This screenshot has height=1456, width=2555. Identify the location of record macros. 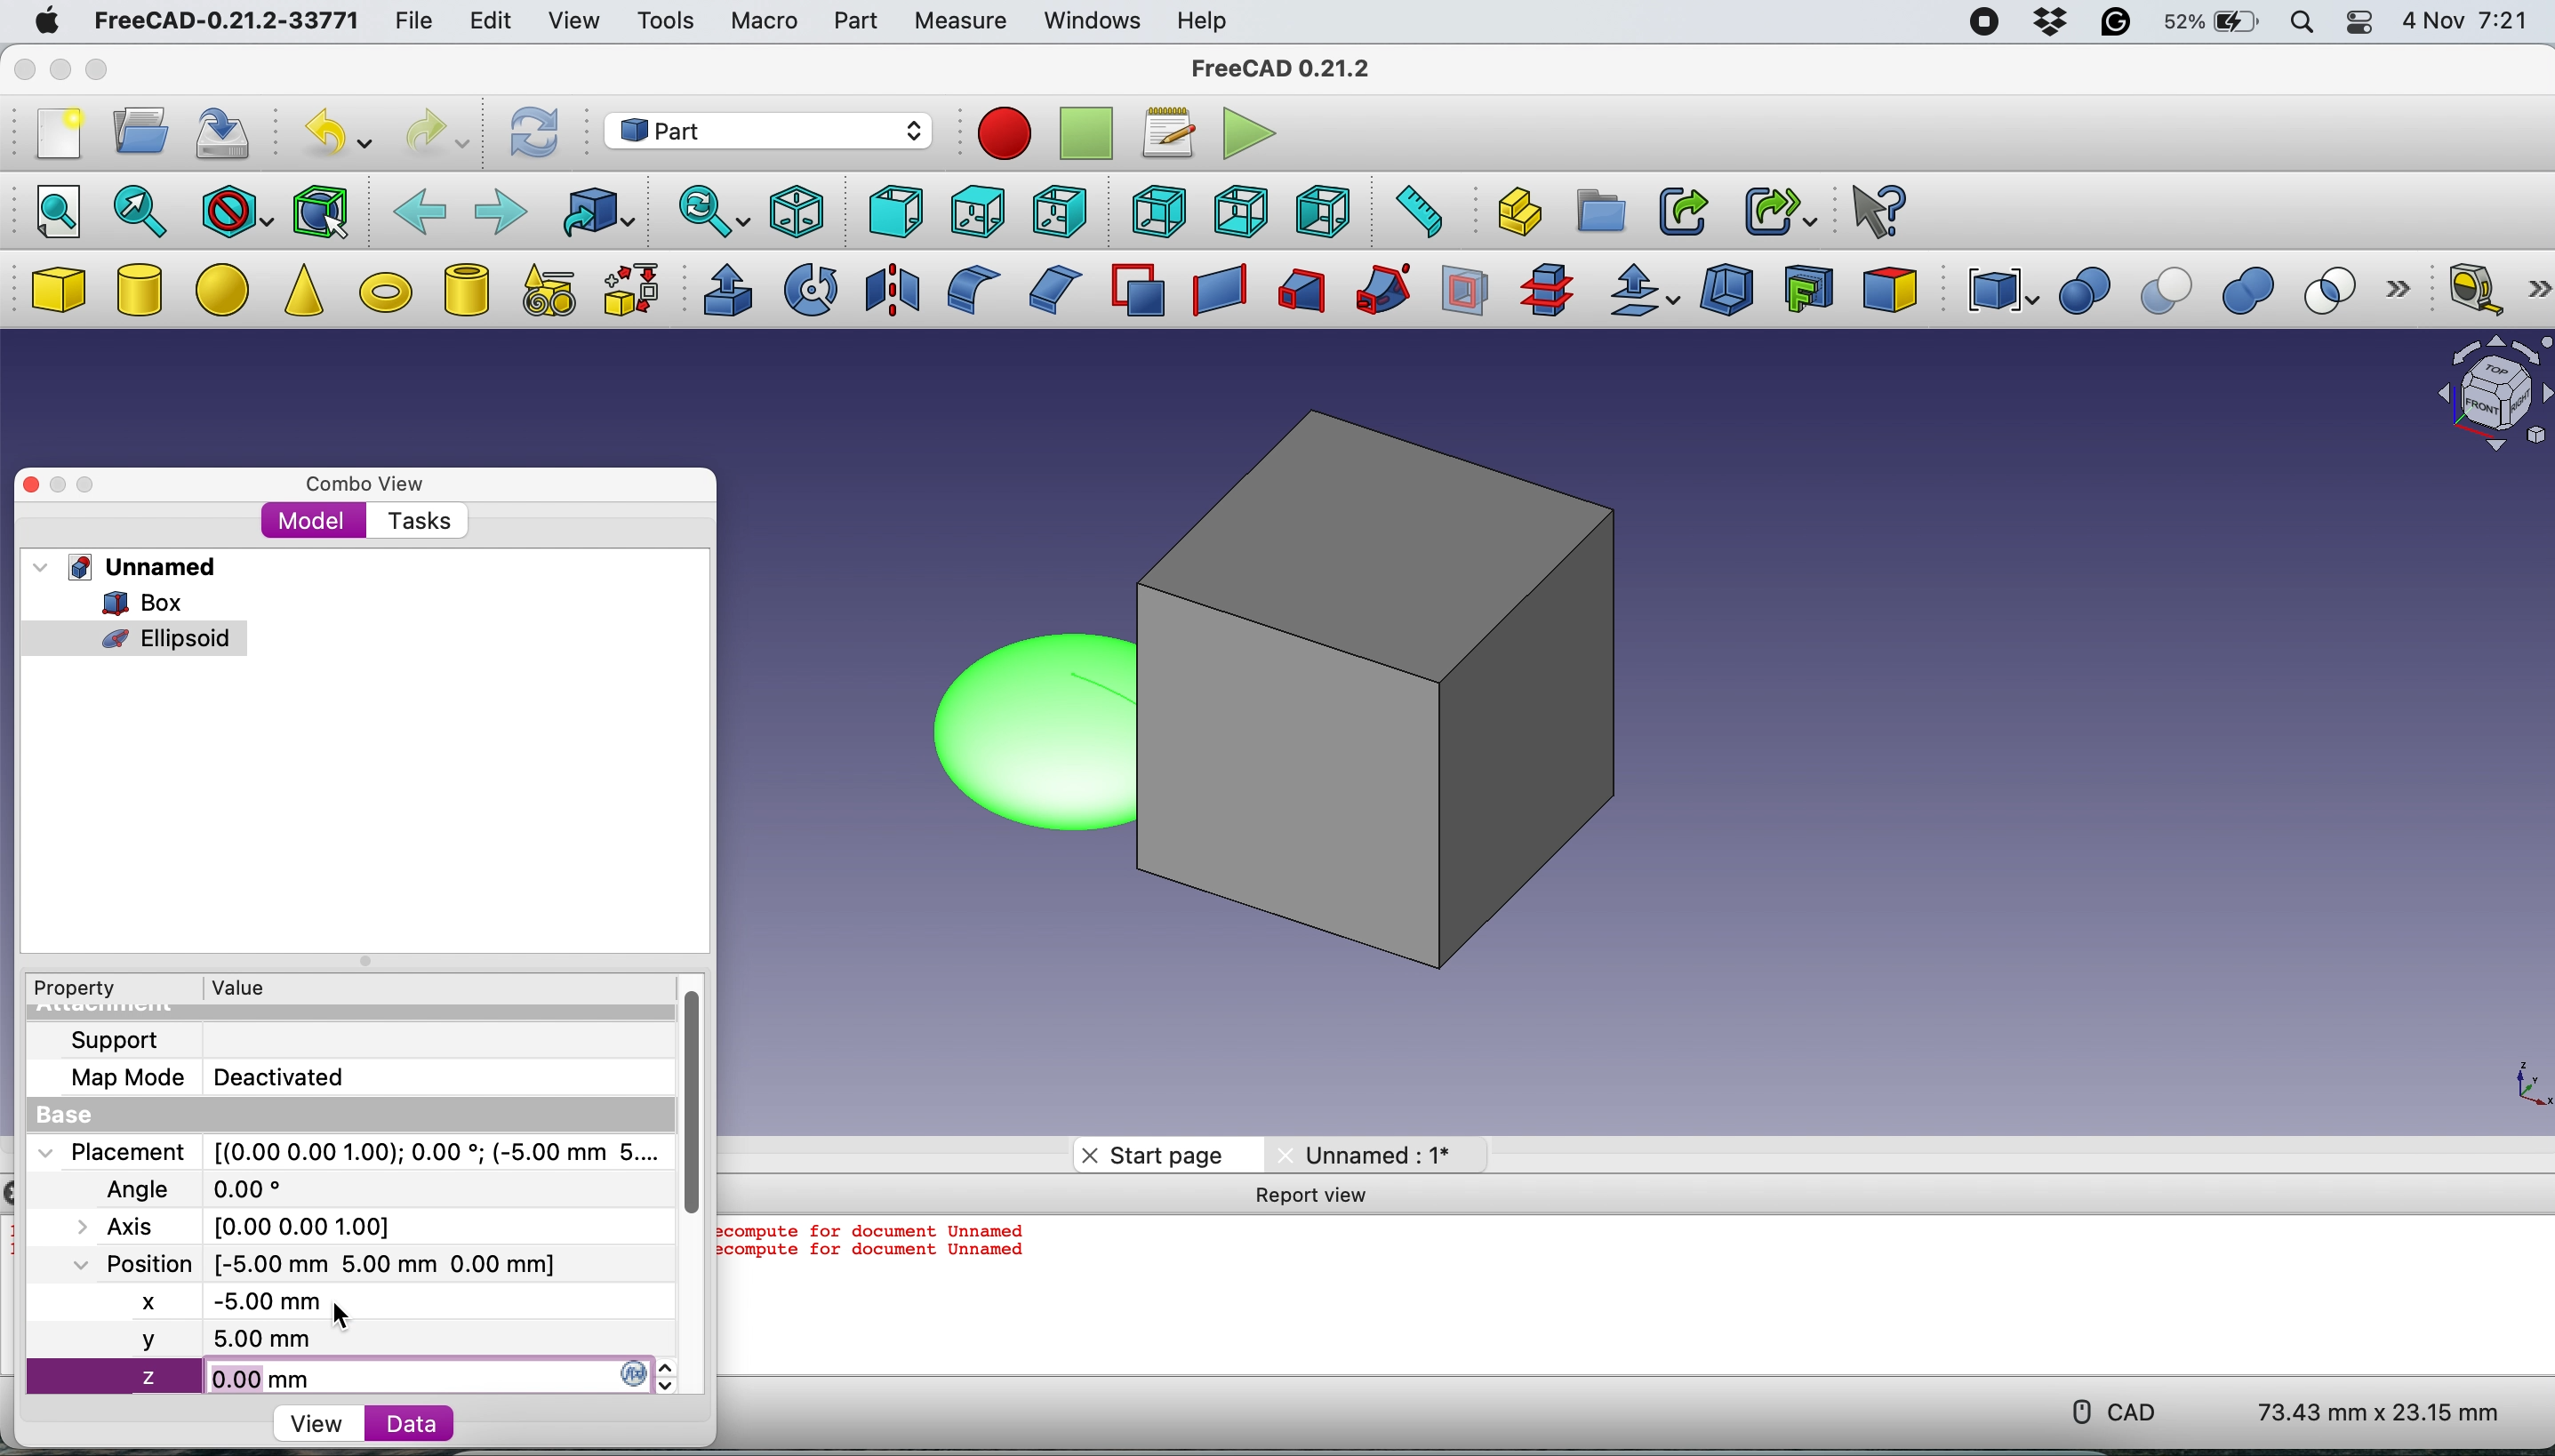
(1004, 134).